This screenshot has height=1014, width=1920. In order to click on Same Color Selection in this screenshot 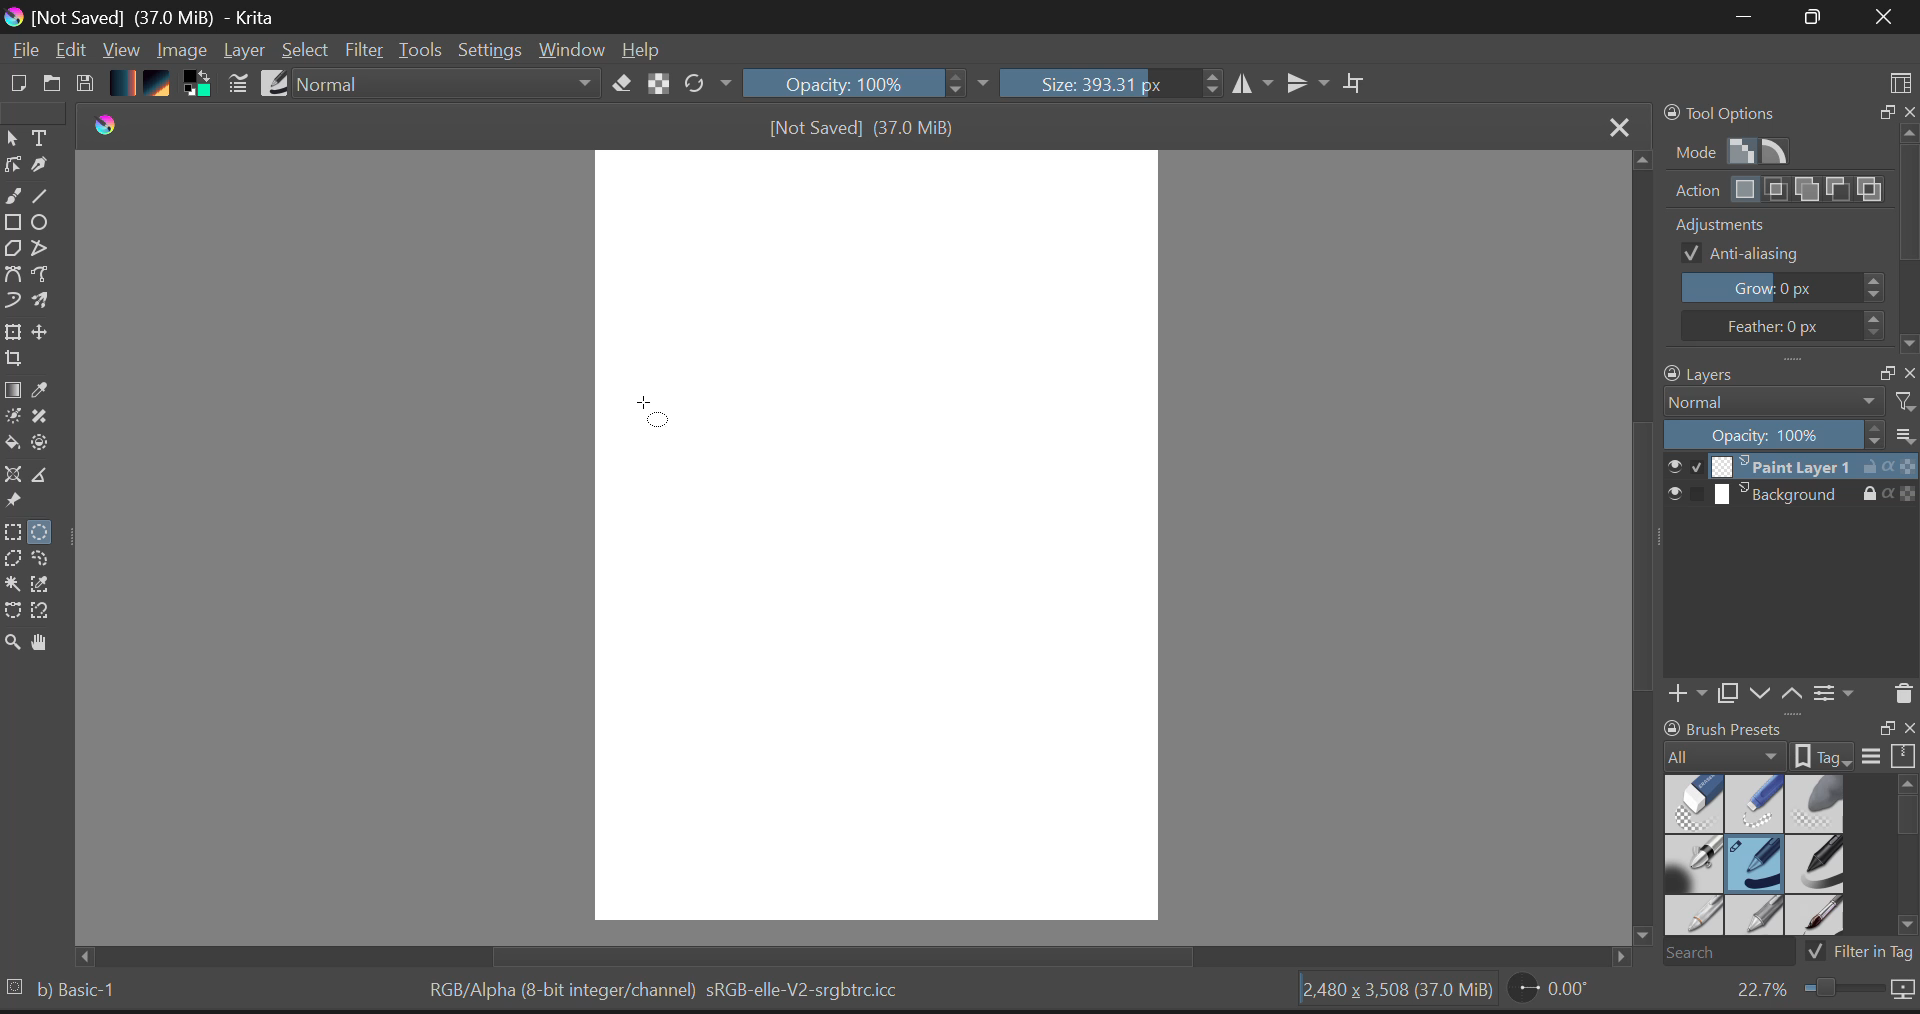, I will do `click(47, 587)`.